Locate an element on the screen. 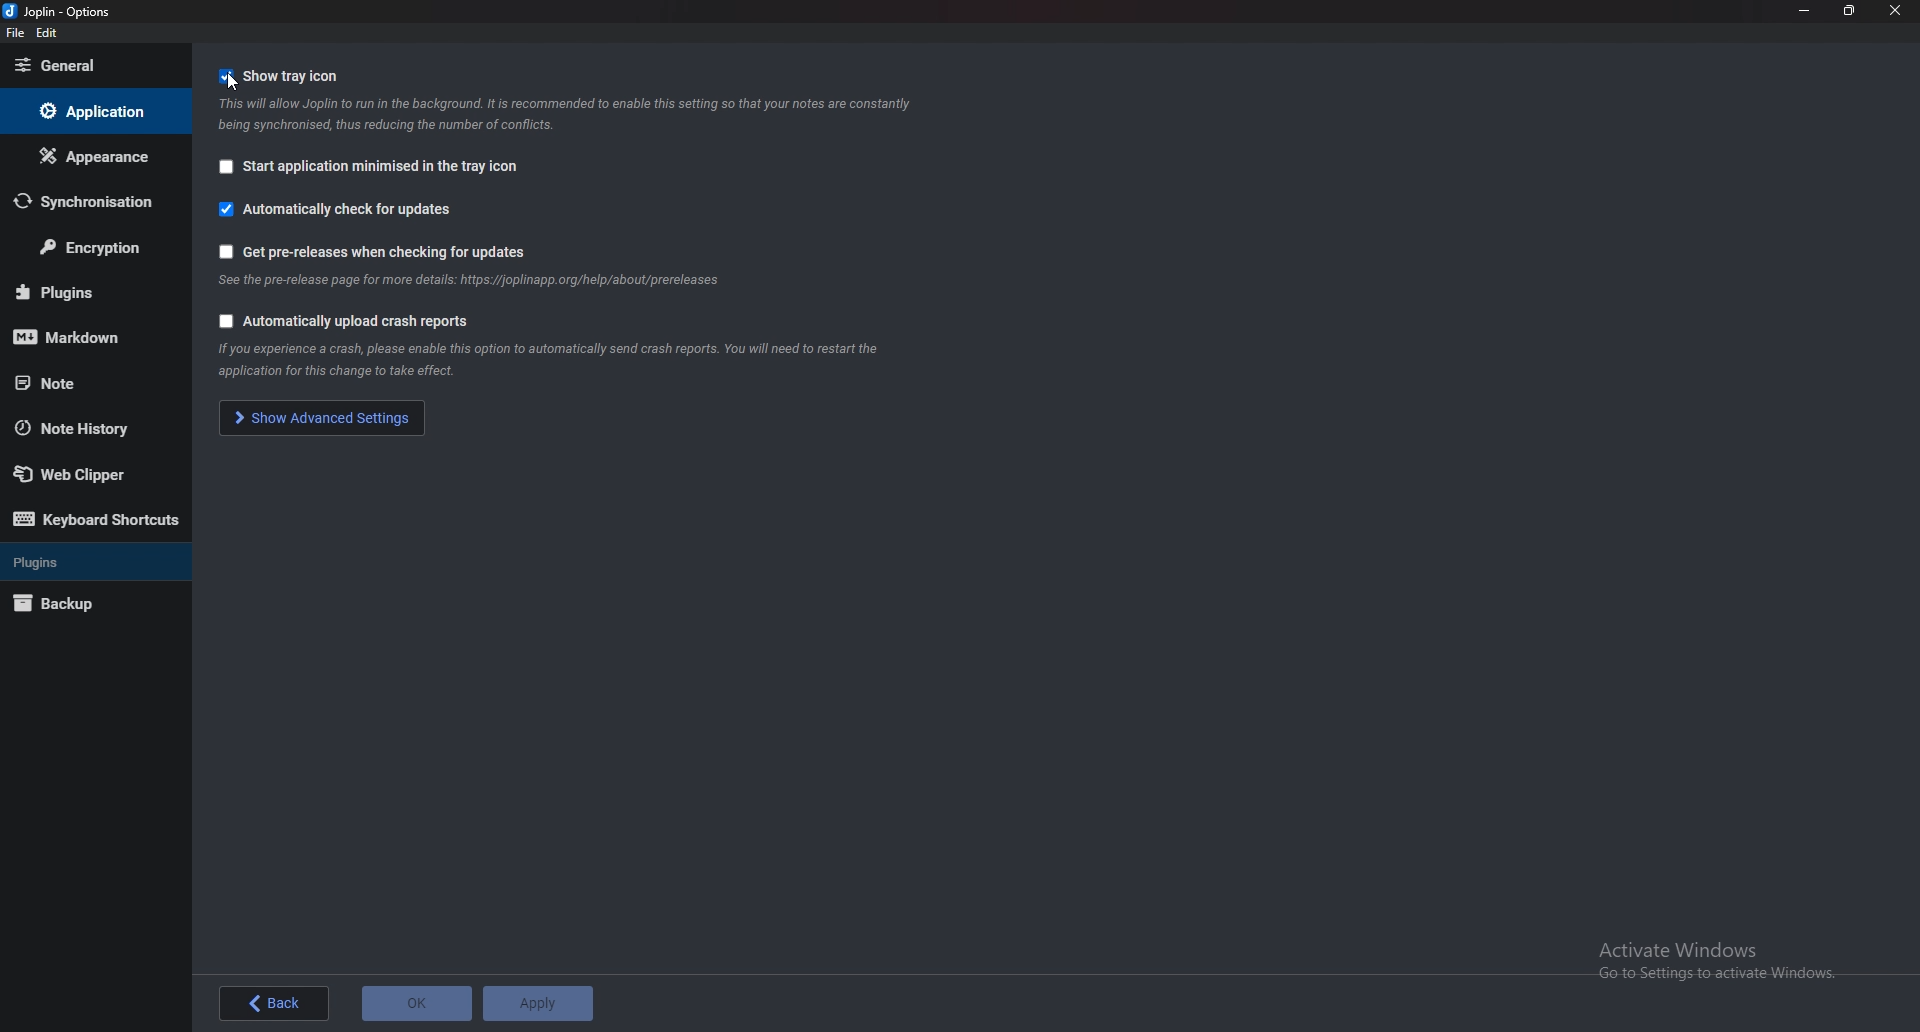 The width and height of the screenshot is (1920, 1032). Get pre releases when check is located at coordinates (390, 252).